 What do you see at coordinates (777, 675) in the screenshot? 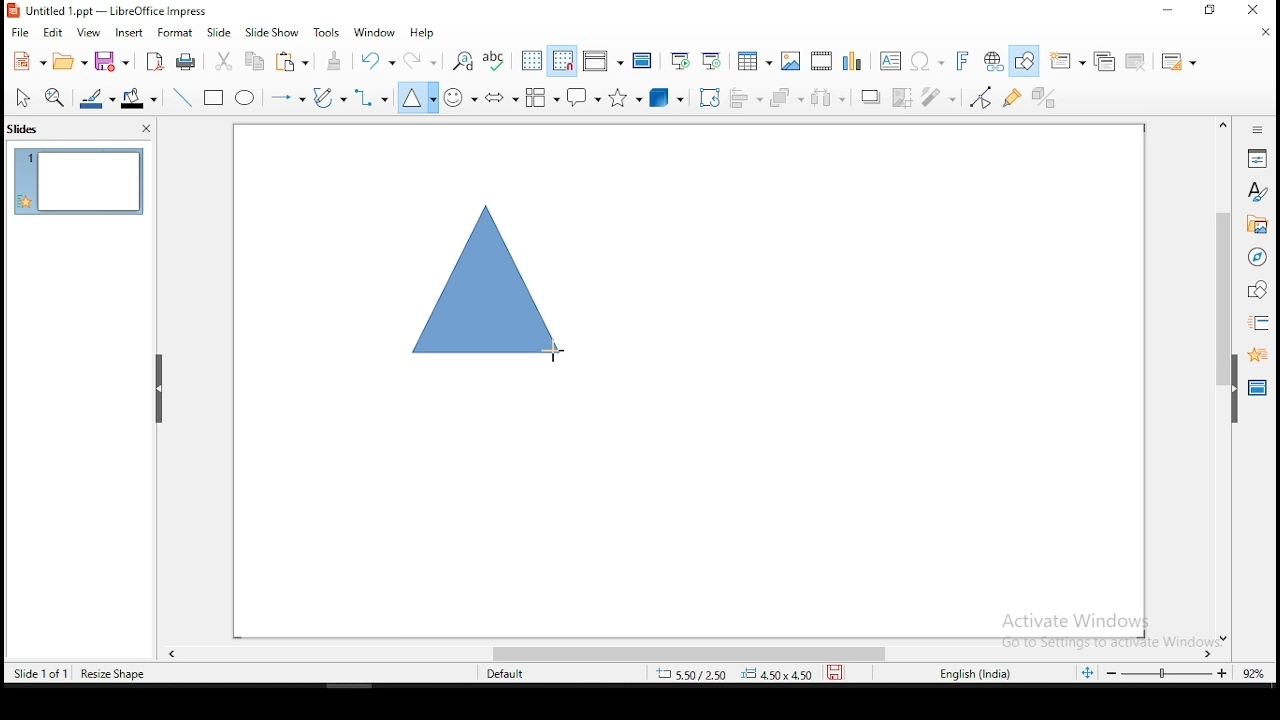
I see `0.00x 0.00` at bounding box center [777, 675].